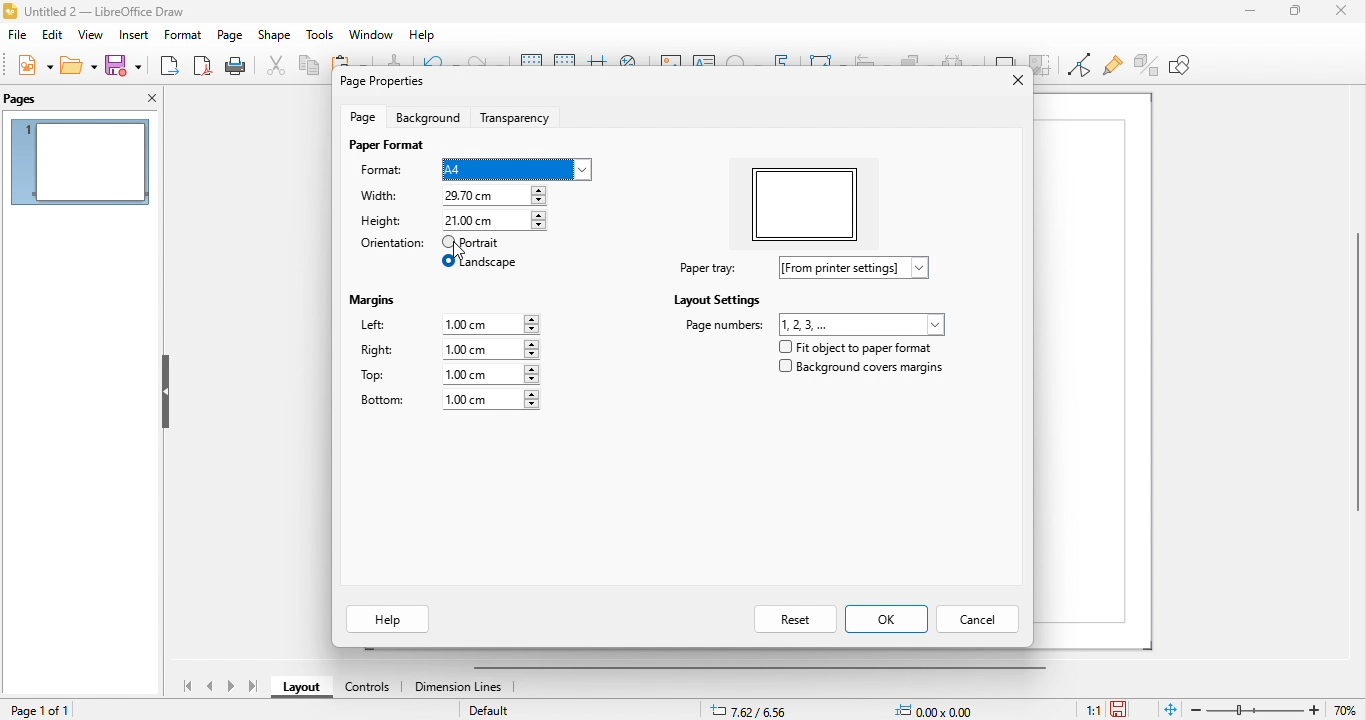 This screenshot has height=720, width=1366. I want to click on zoom, so click(1278, 709).